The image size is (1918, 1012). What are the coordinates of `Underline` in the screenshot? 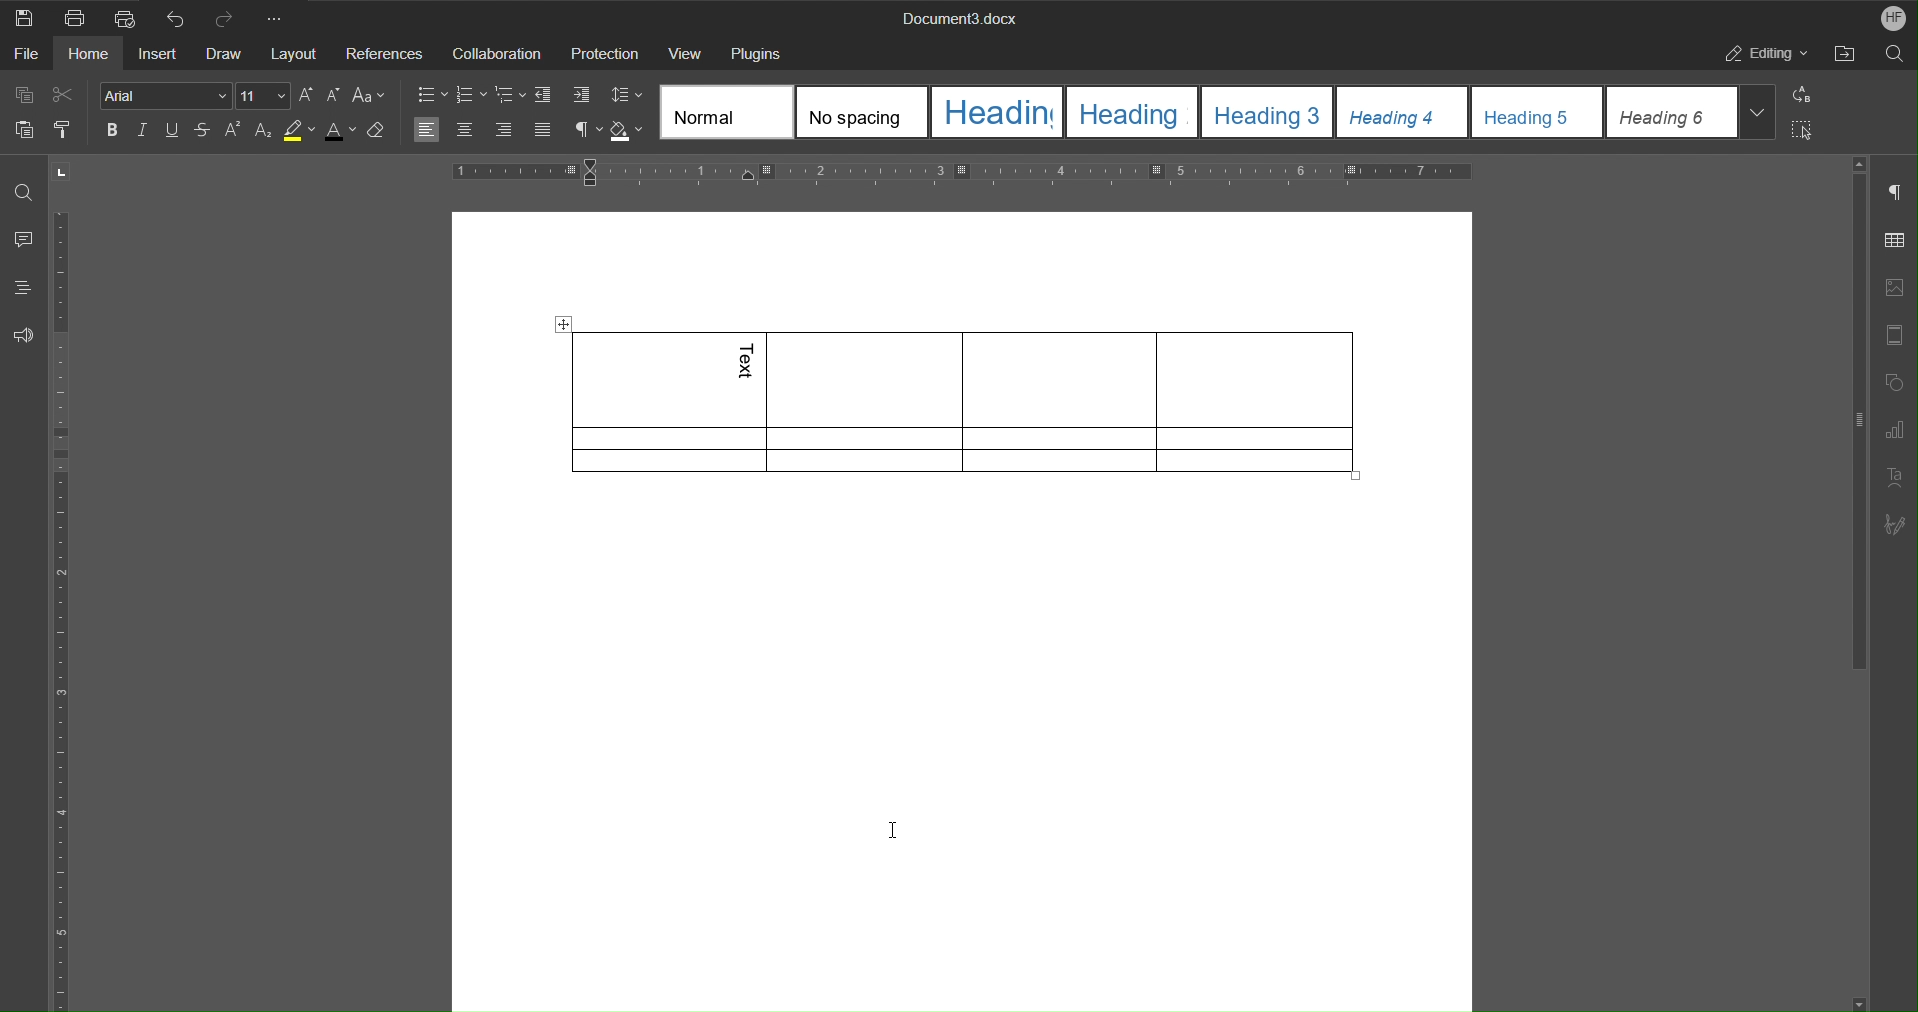 It's located at (172, 130).